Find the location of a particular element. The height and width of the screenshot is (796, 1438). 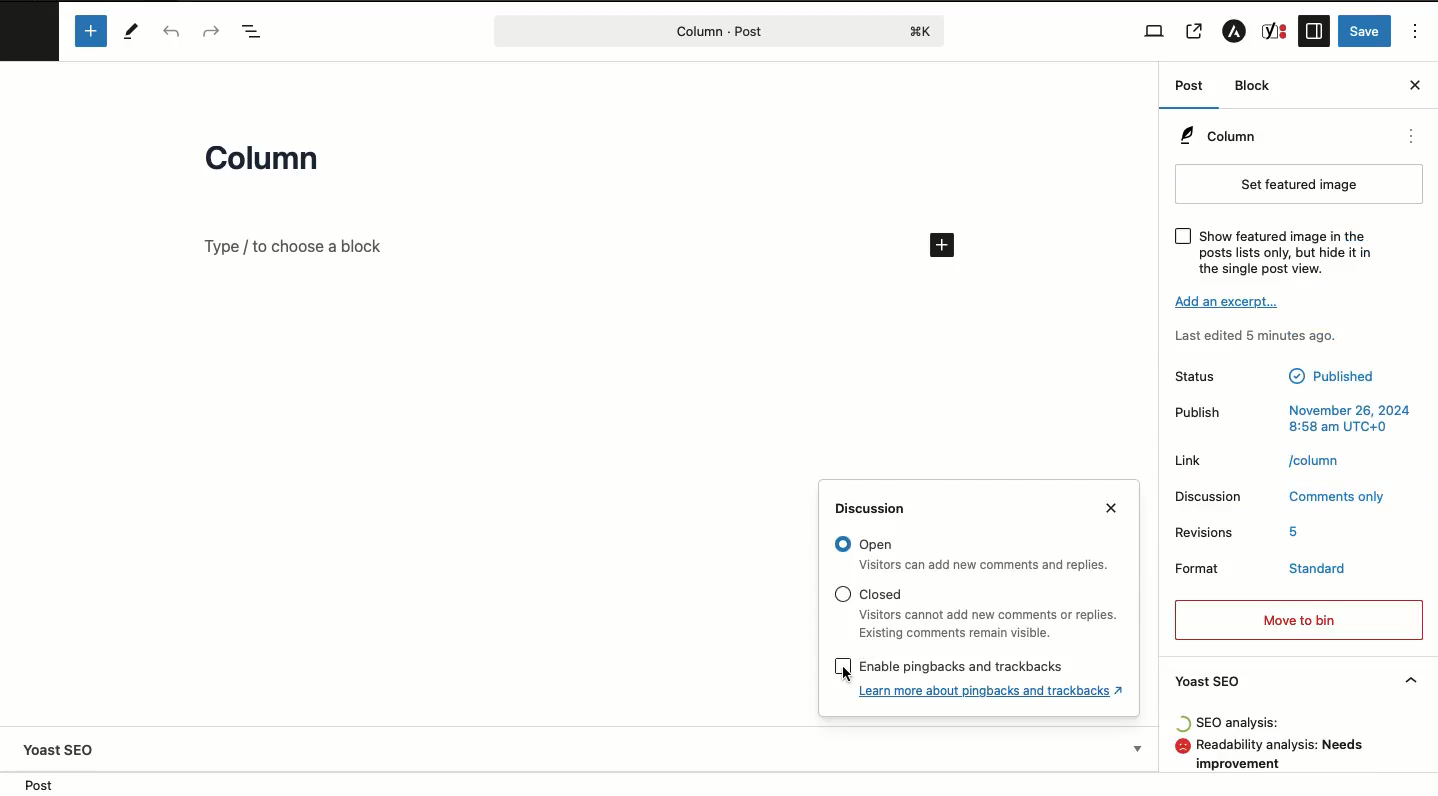

Block is located at coordinates (1254, 85).